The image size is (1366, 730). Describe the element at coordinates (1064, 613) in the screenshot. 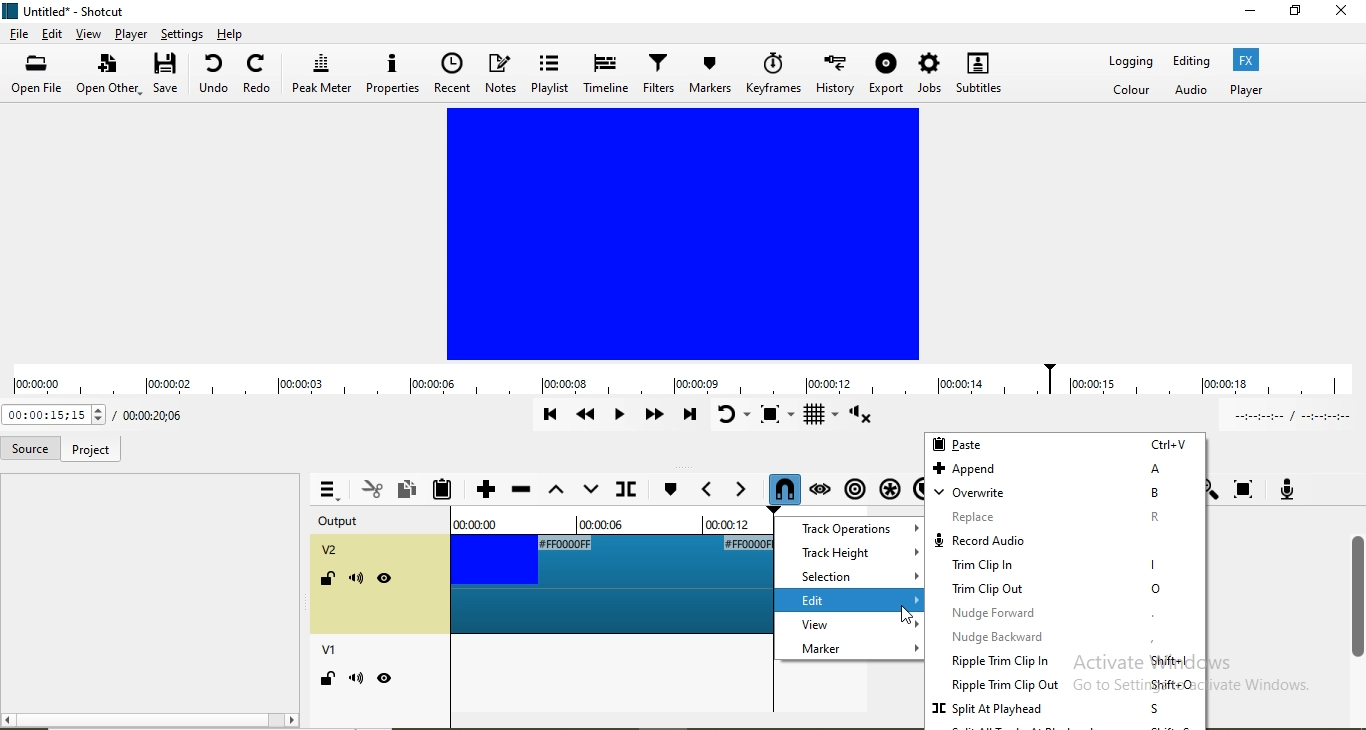

I see `nudge forward` at that location.